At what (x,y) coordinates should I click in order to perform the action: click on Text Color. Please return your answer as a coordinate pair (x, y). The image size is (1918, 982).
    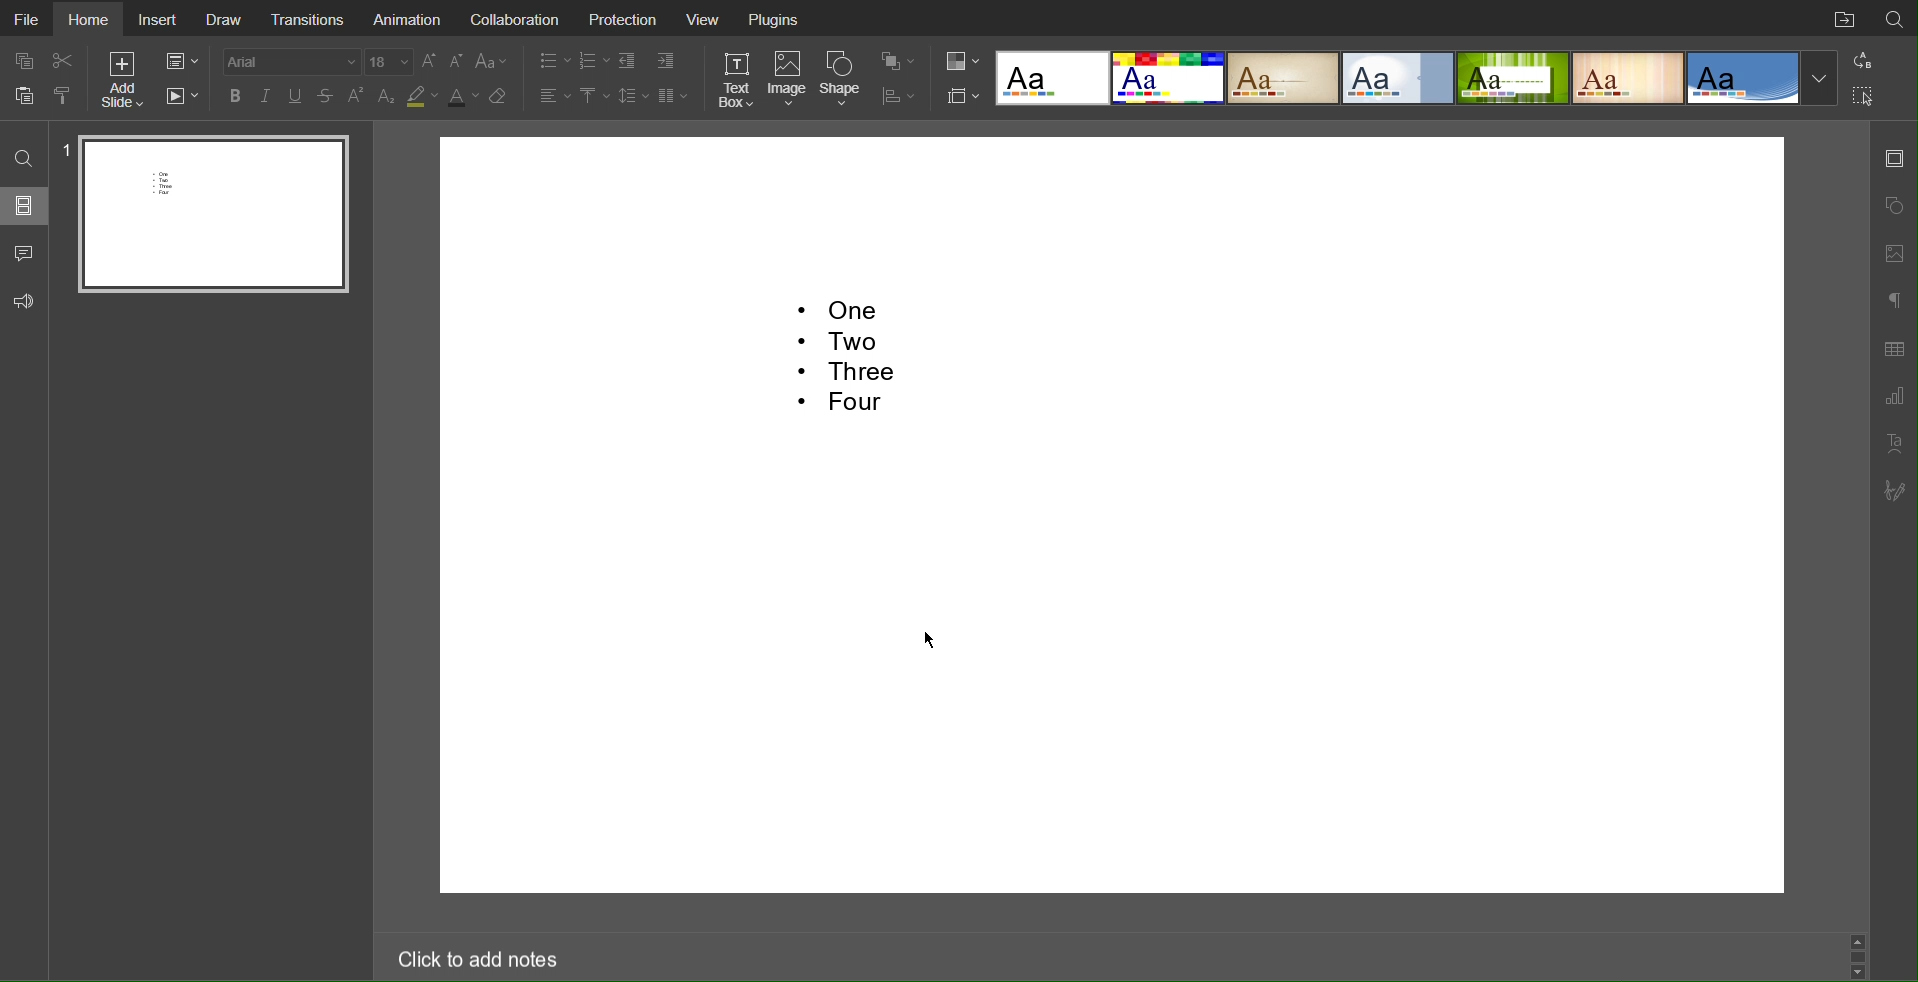
    Looking at the image, I should click on (464, 96).